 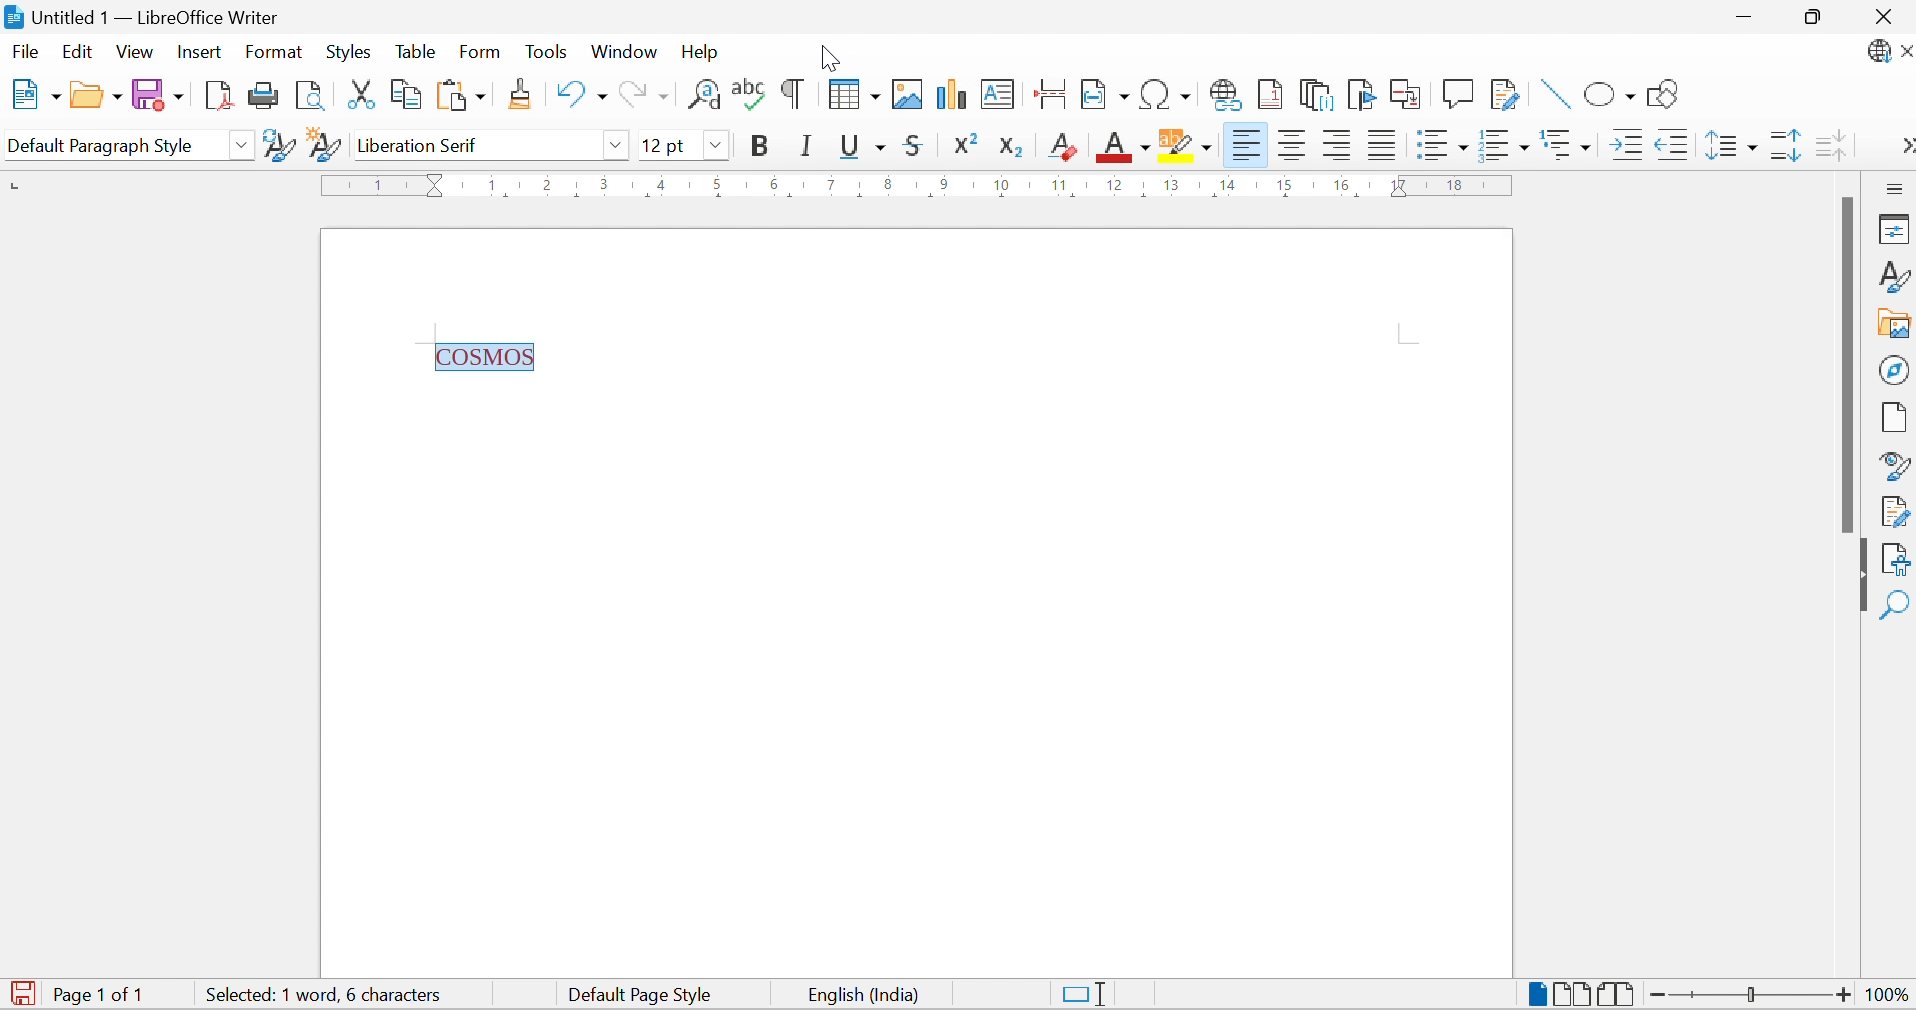 I want to click on Toggle Ordered List, so click(x=1505, y=144).